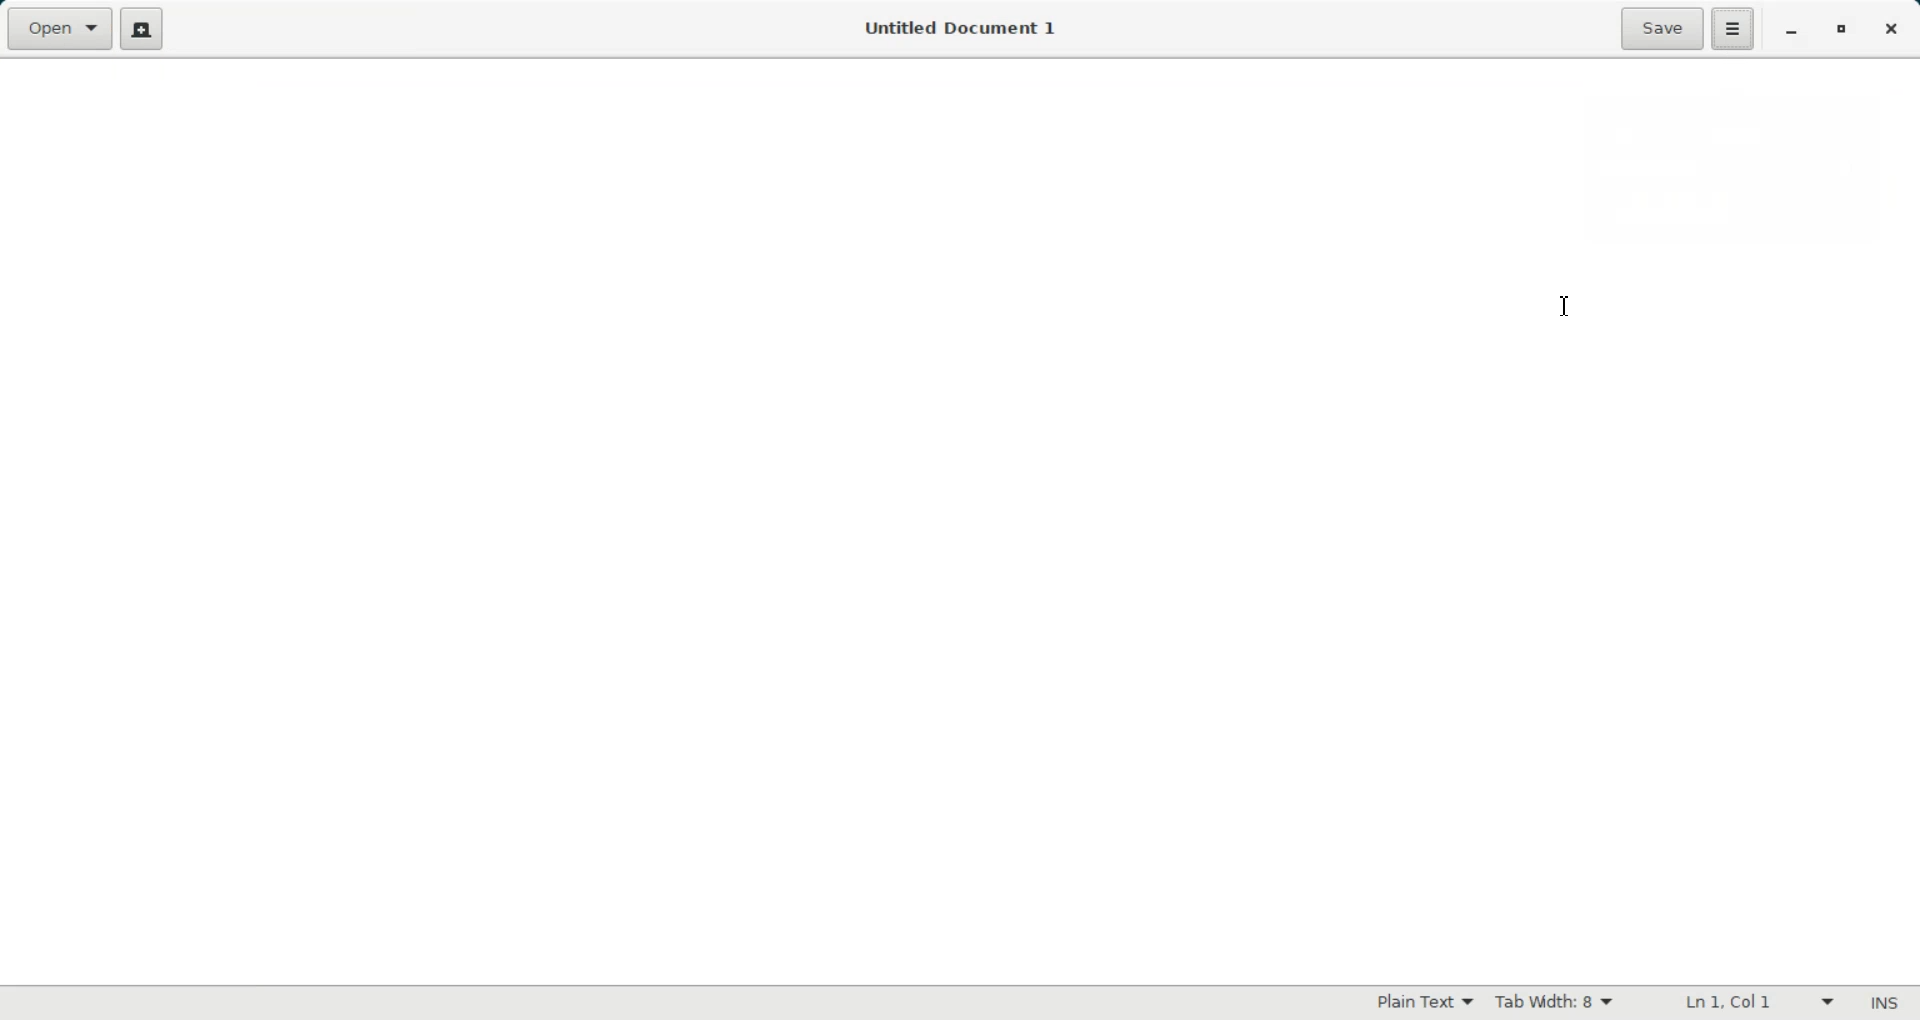  I want to click on Highlighting Mode, so click(1425, 1003).